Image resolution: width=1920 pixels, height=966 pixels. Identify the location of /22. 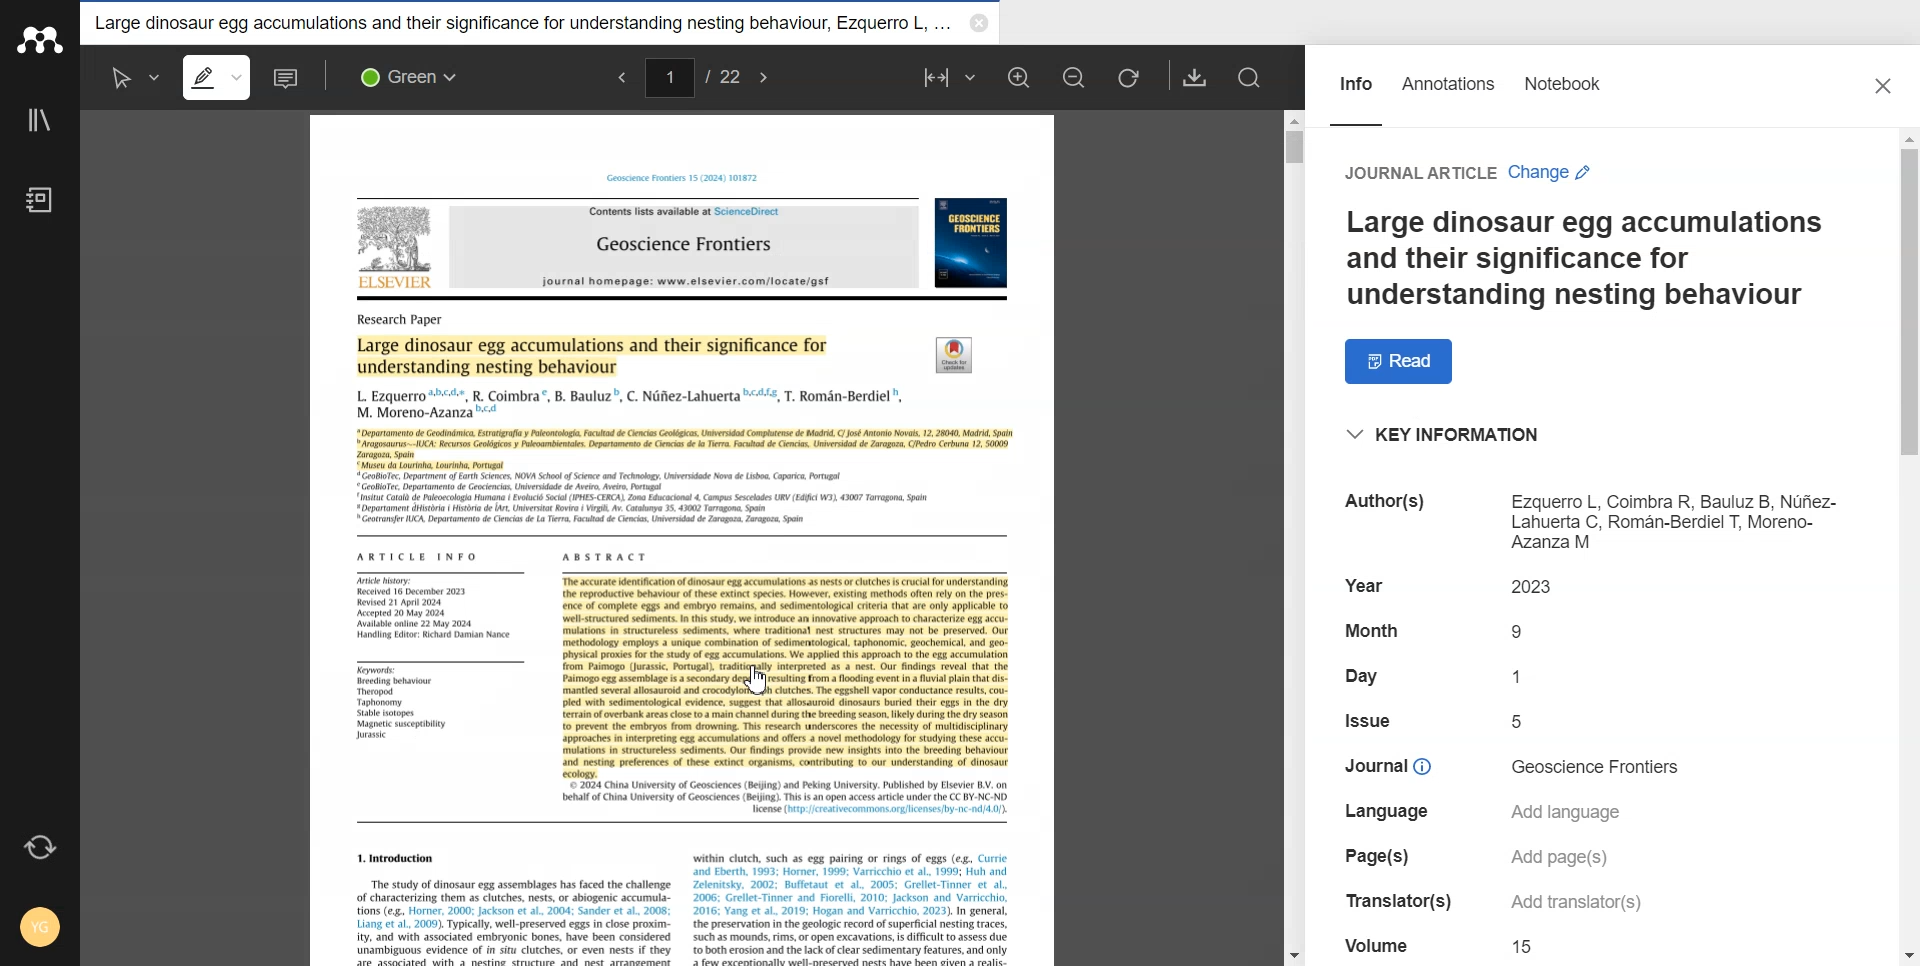
(722, 75).